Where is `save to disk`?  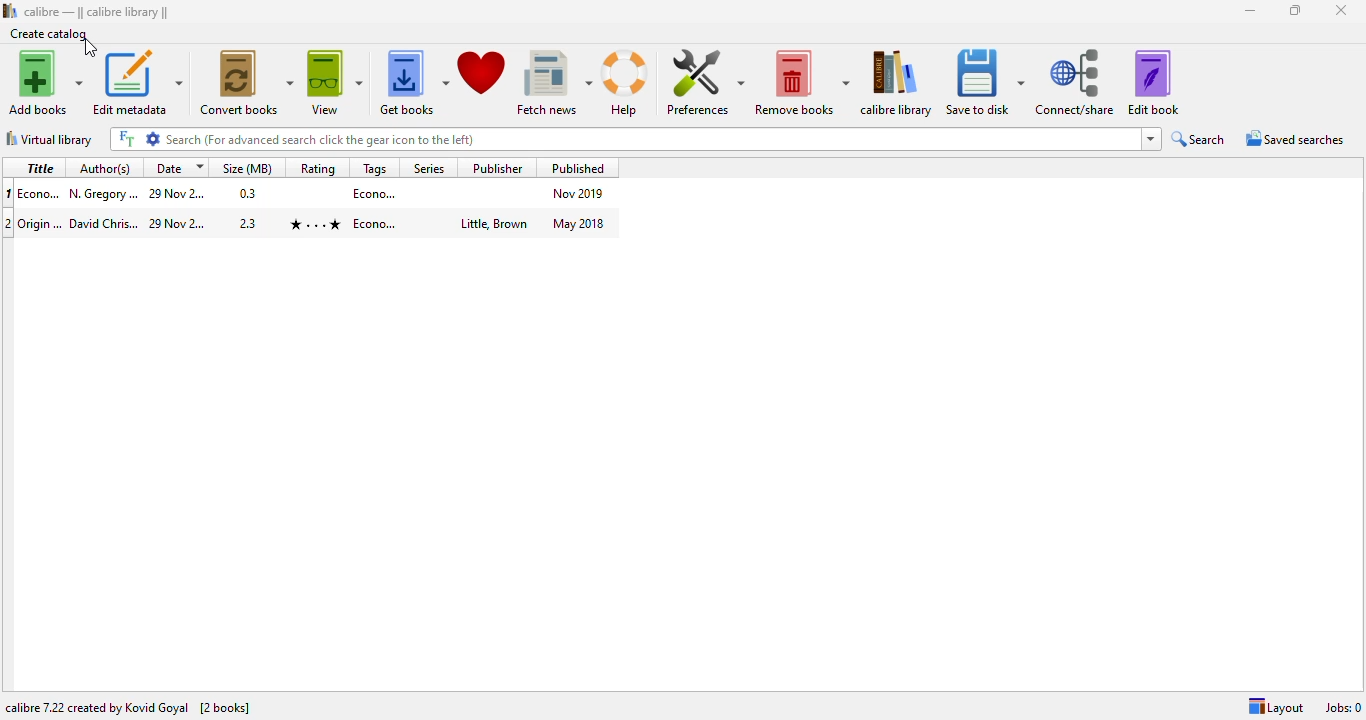
save to disk is located at coordinates (984, 82).